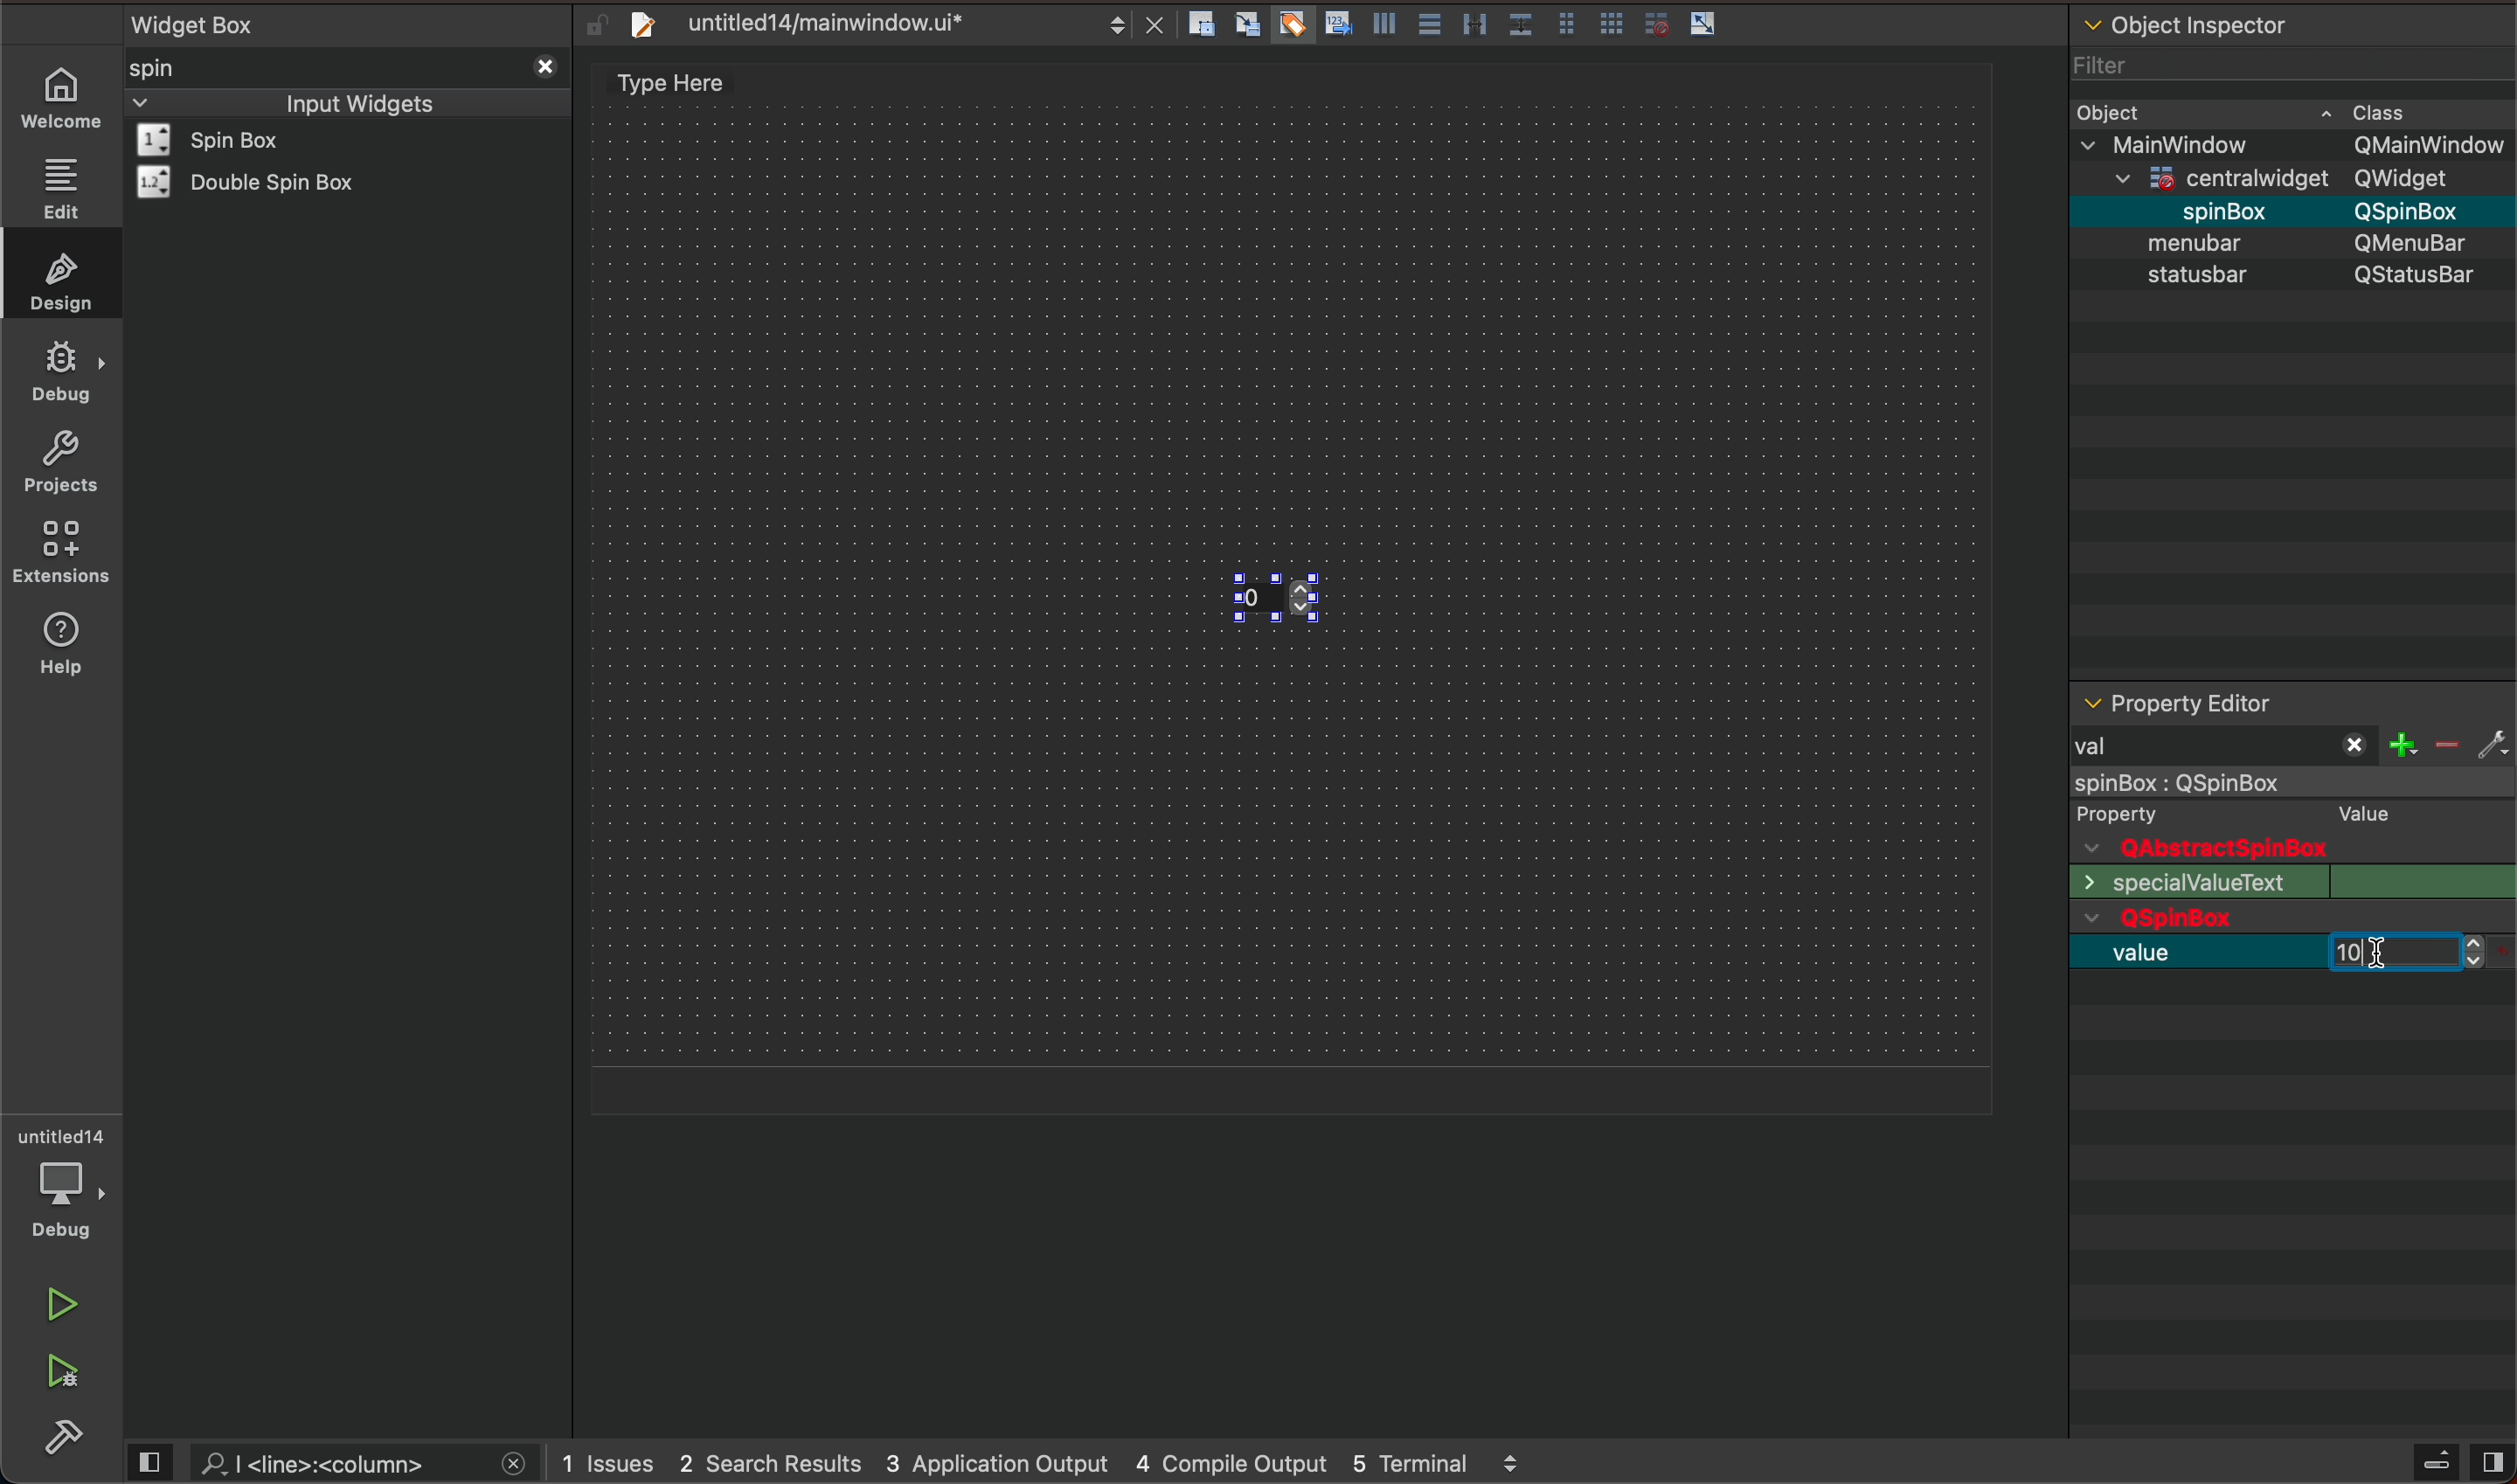 The height and width of the screenshot is (1484, 2517). Describe the element at coordinates (2182, 278) in the screenshot. I see `text` at that location.